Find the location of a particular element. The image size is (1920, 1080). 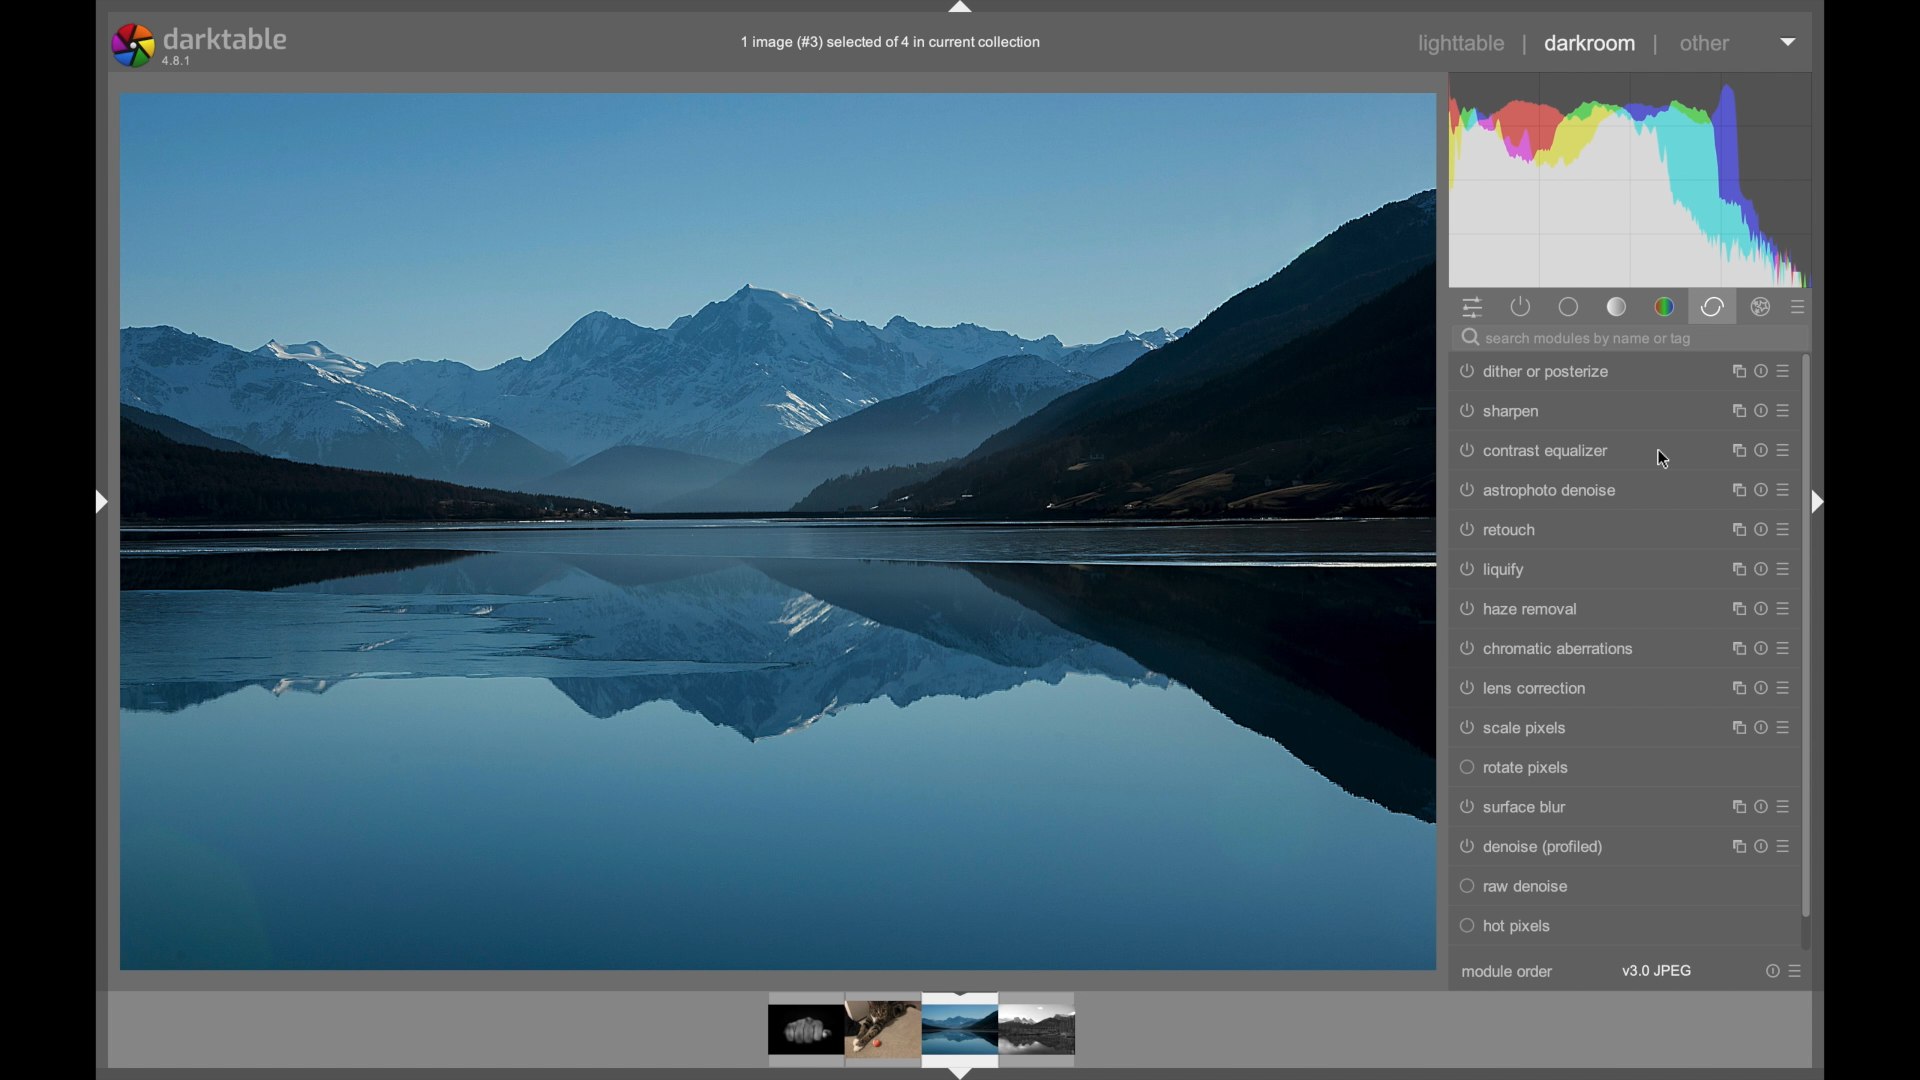

photo preview is located at coordinates (923, 1031).